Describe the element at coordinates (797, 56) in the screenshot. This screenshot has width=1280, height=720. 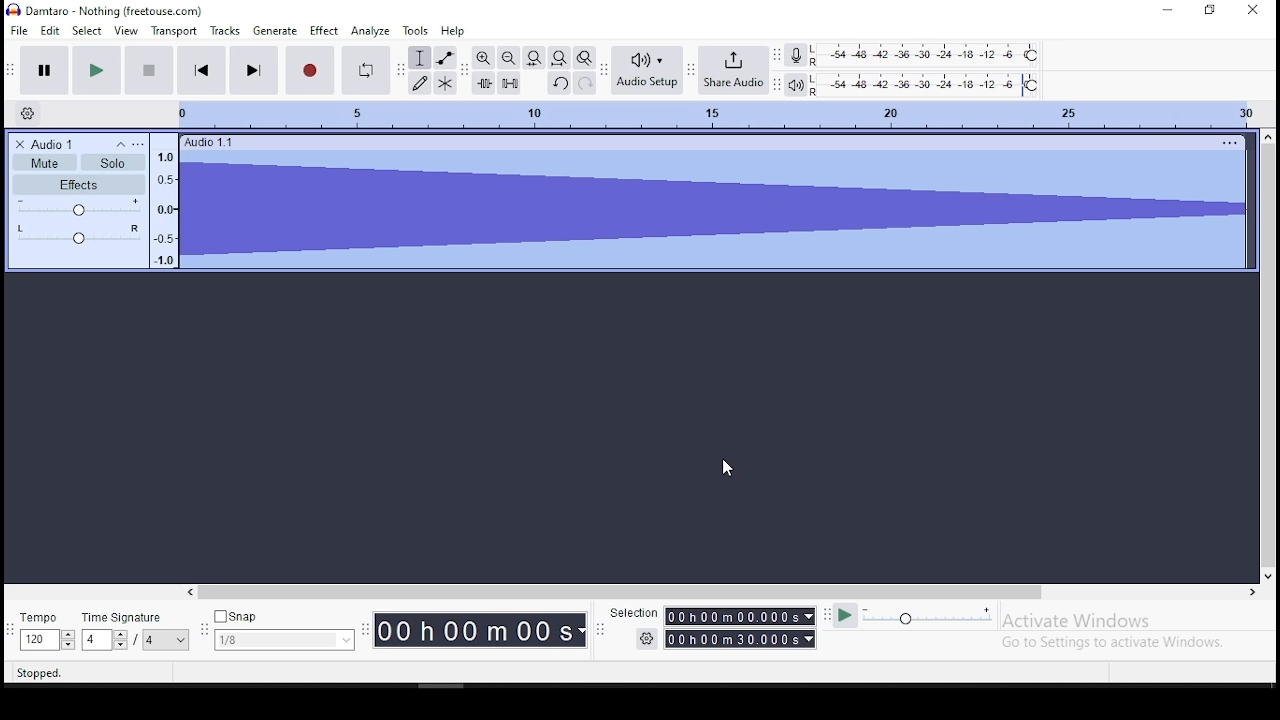
I see `record meter` at that location.